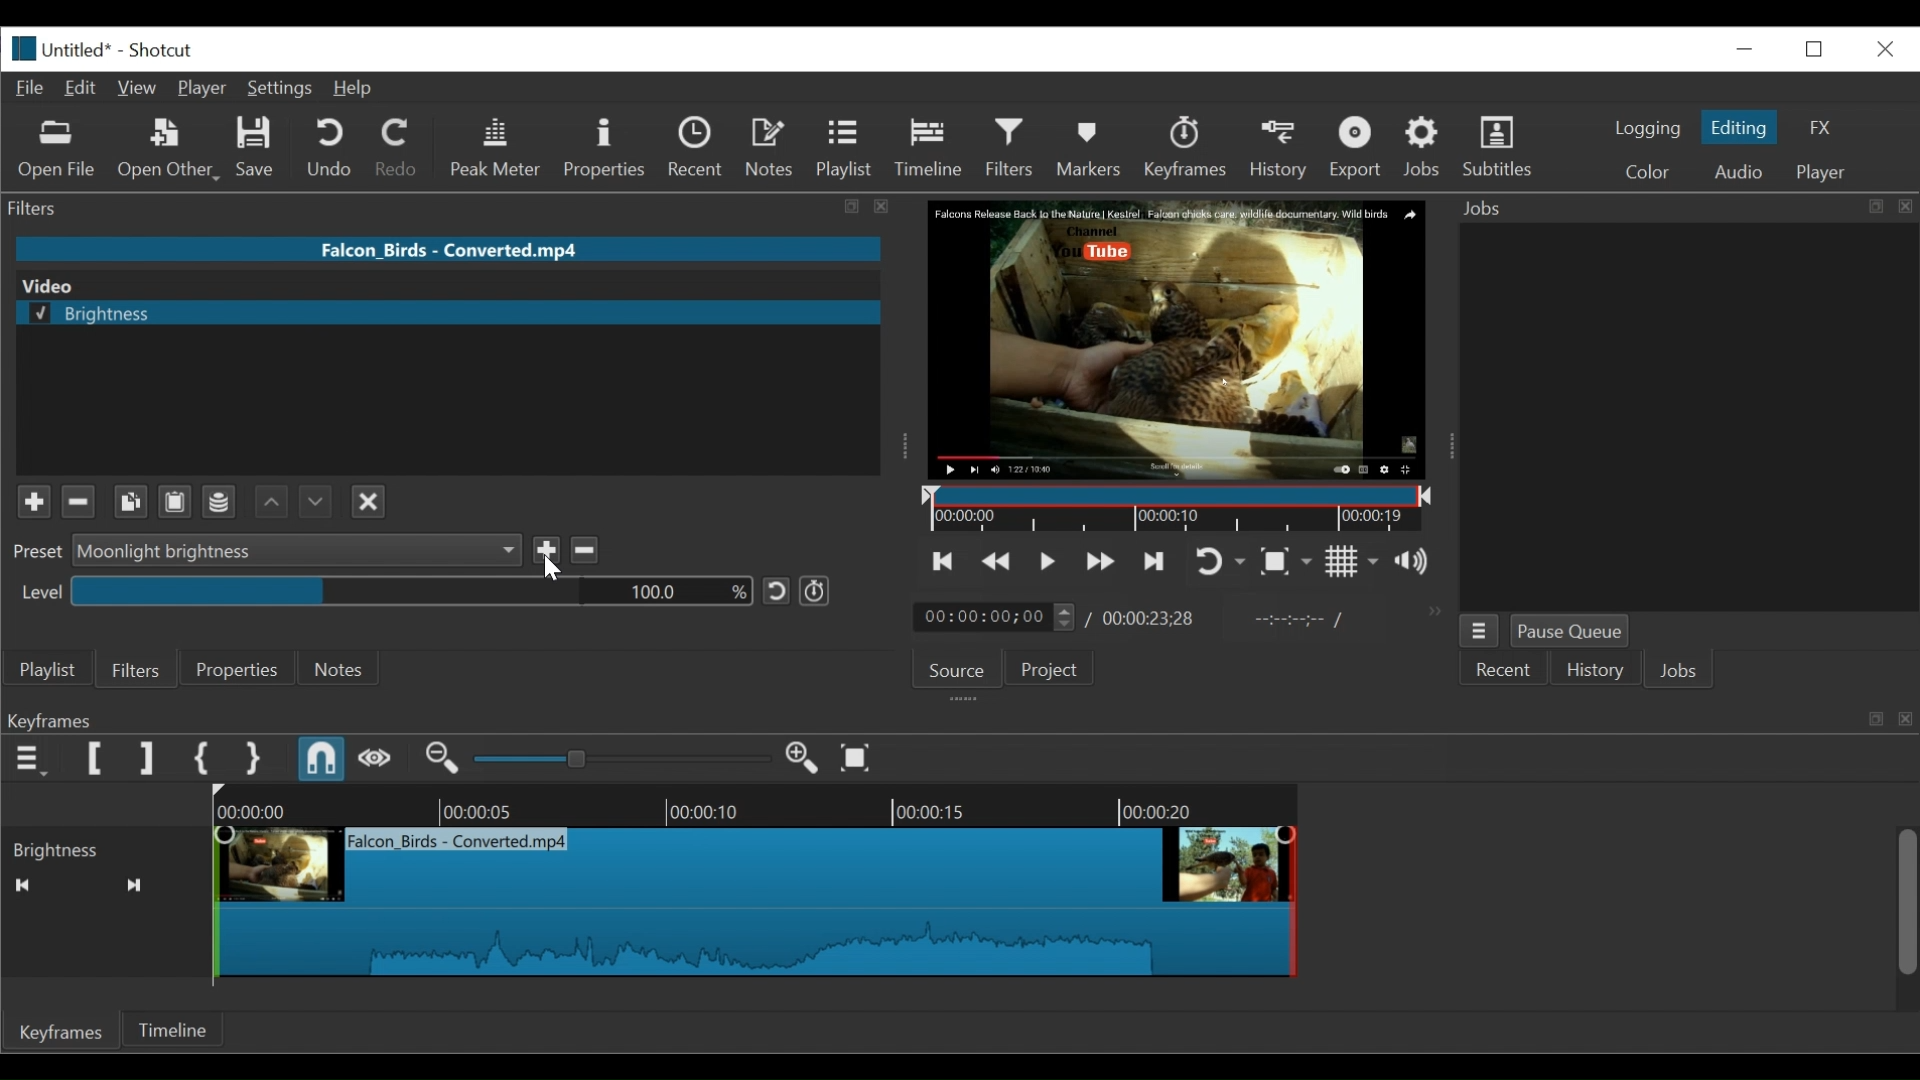 The height and width of the screenshot is (1080, 1920). Describe the element at coordinates (1646, 130) in the screenshot. I see `logging` at that location.